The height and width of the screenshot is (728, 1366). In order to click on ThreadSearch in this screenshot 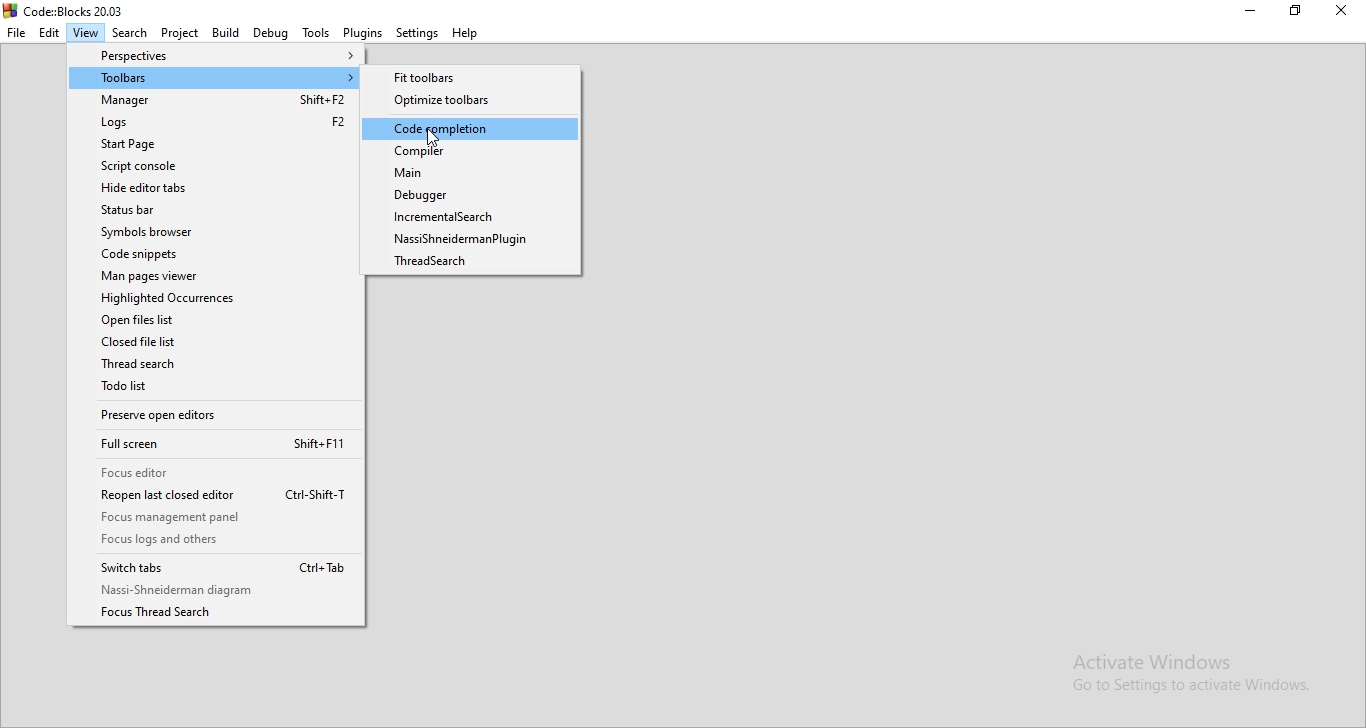, I will do `click(218, 367)`.